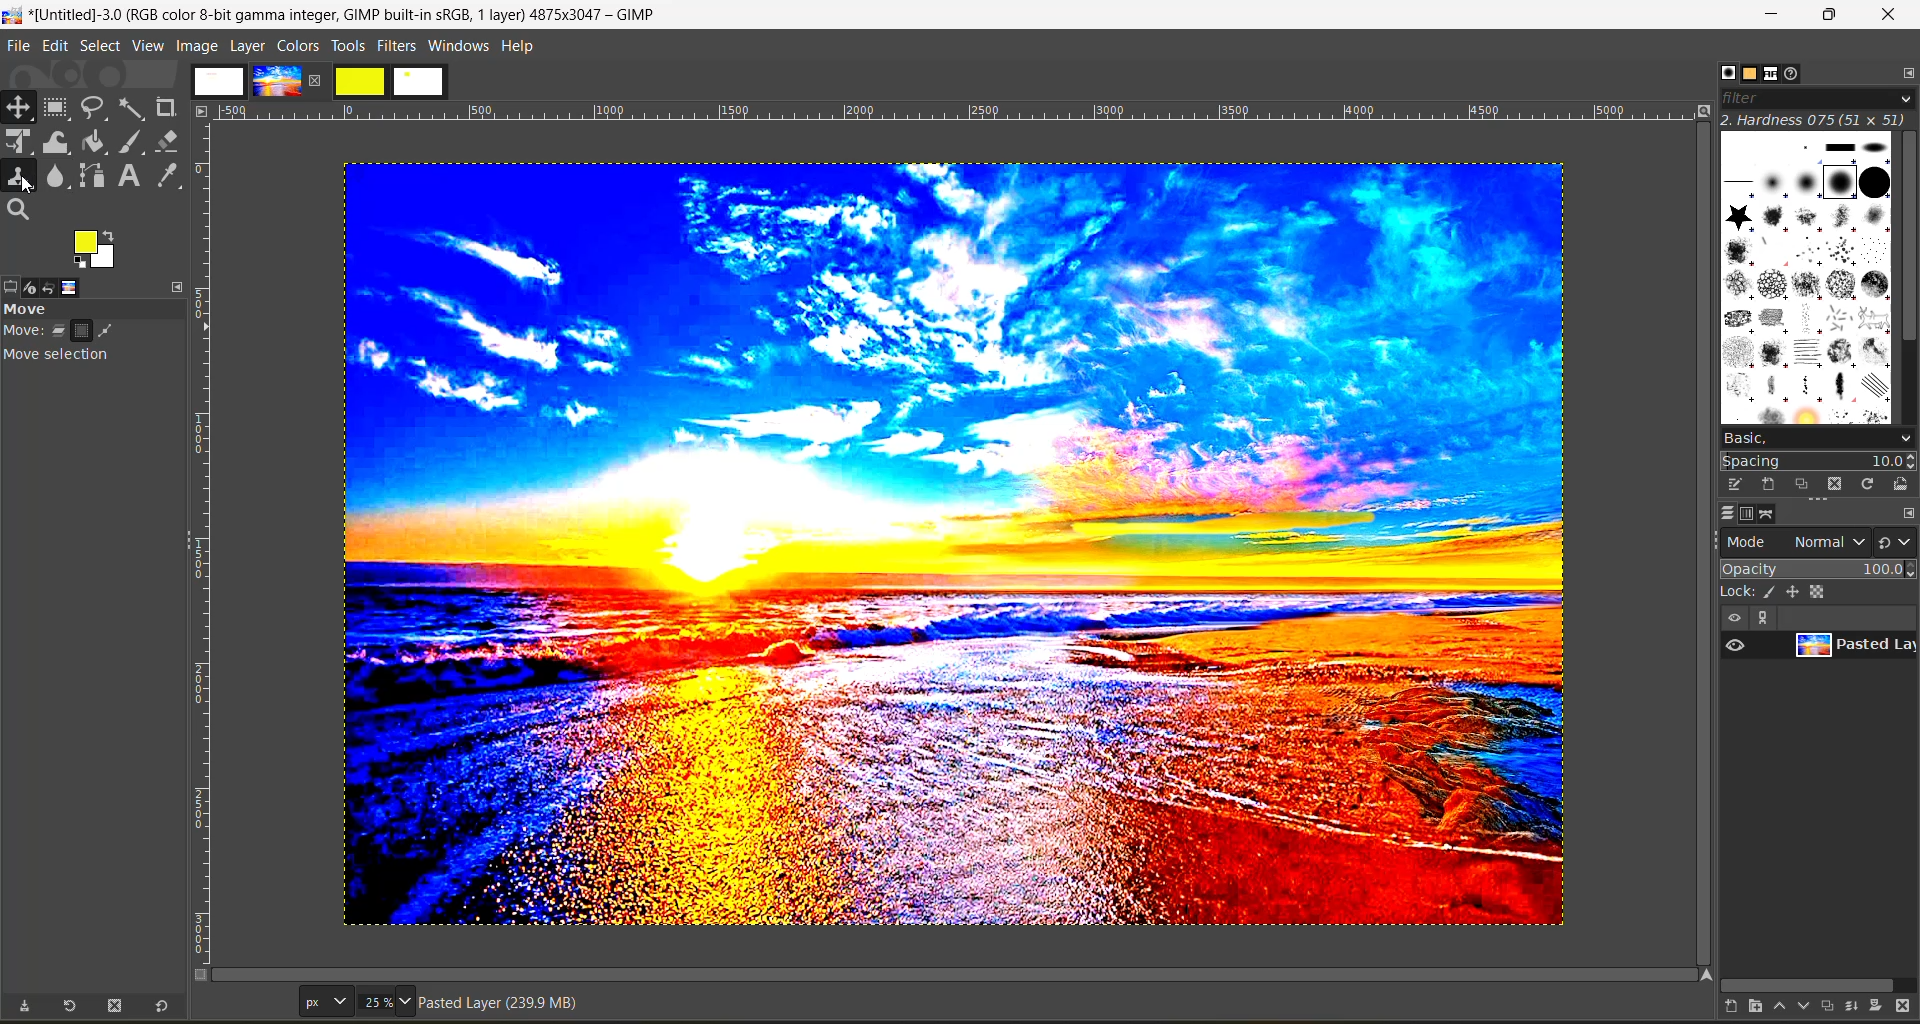  Describe the element at coordinates (12, 285) in the screenshot. I see `tool options` at that location.